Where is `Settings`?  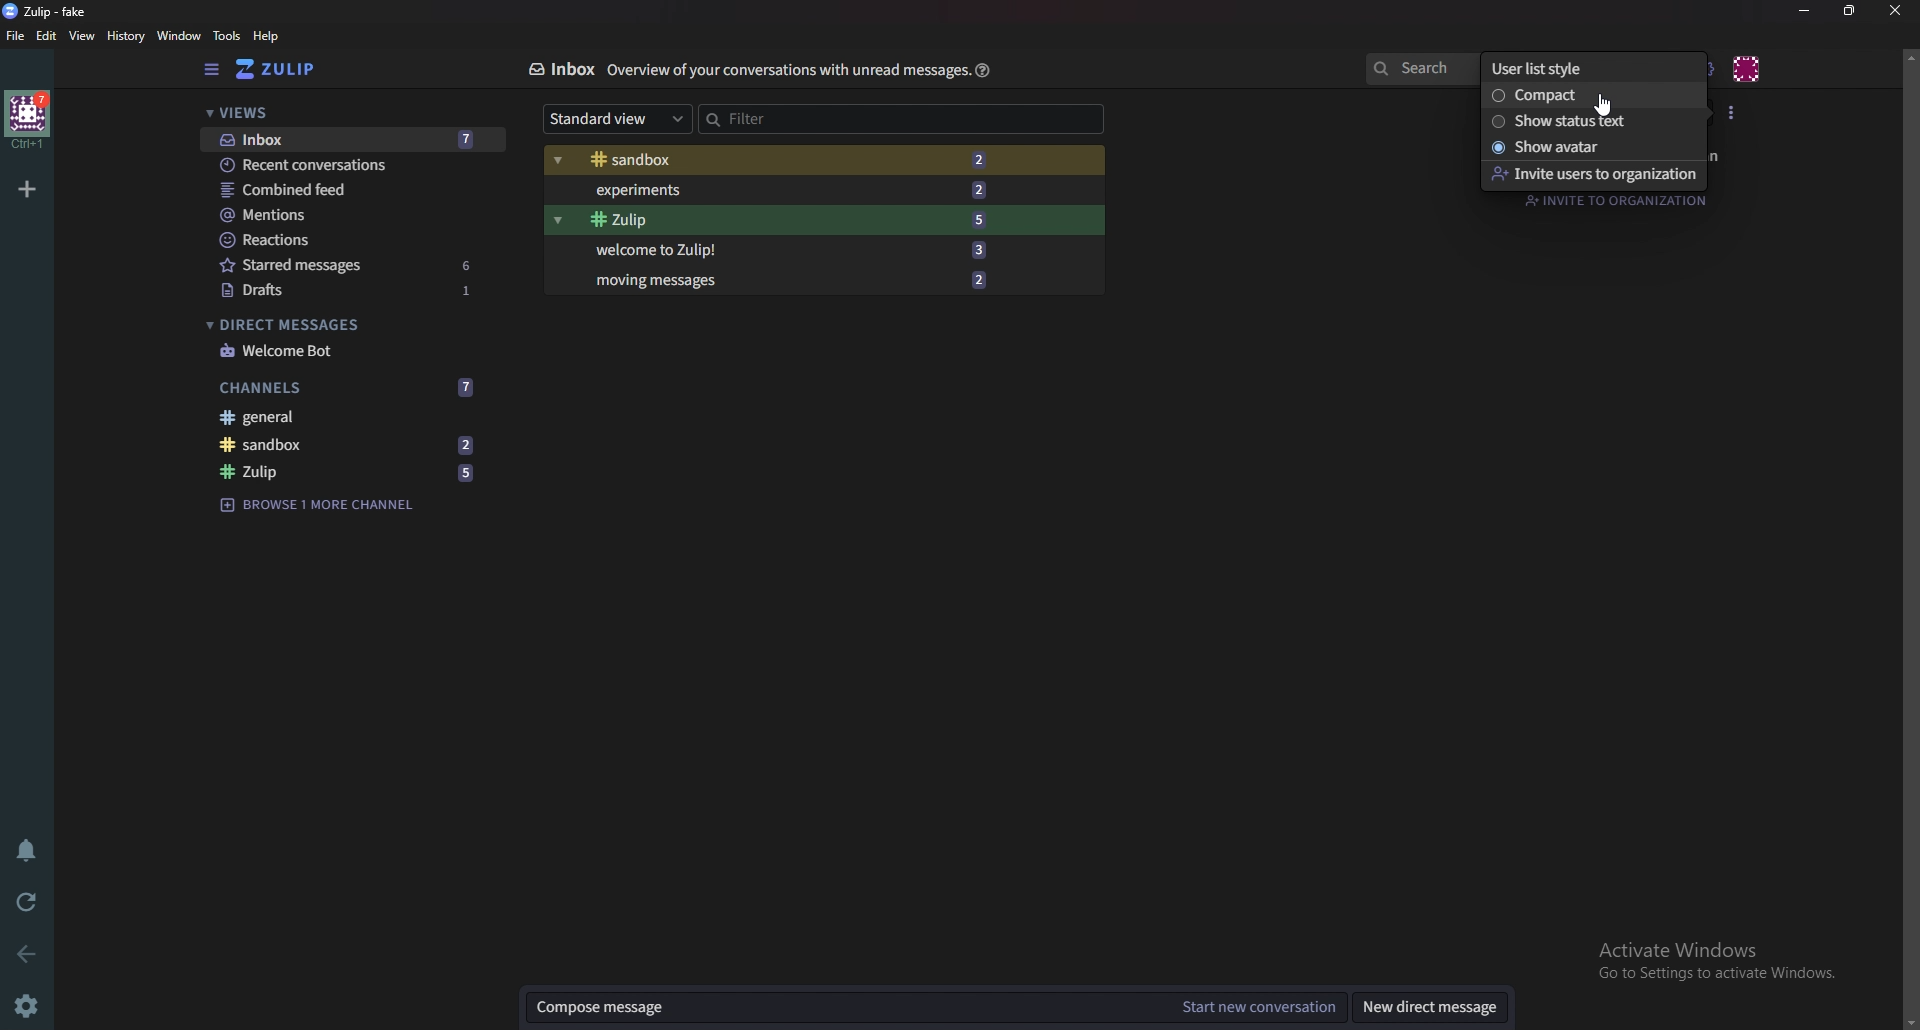 Settings is located at coordinates (31, 1004).